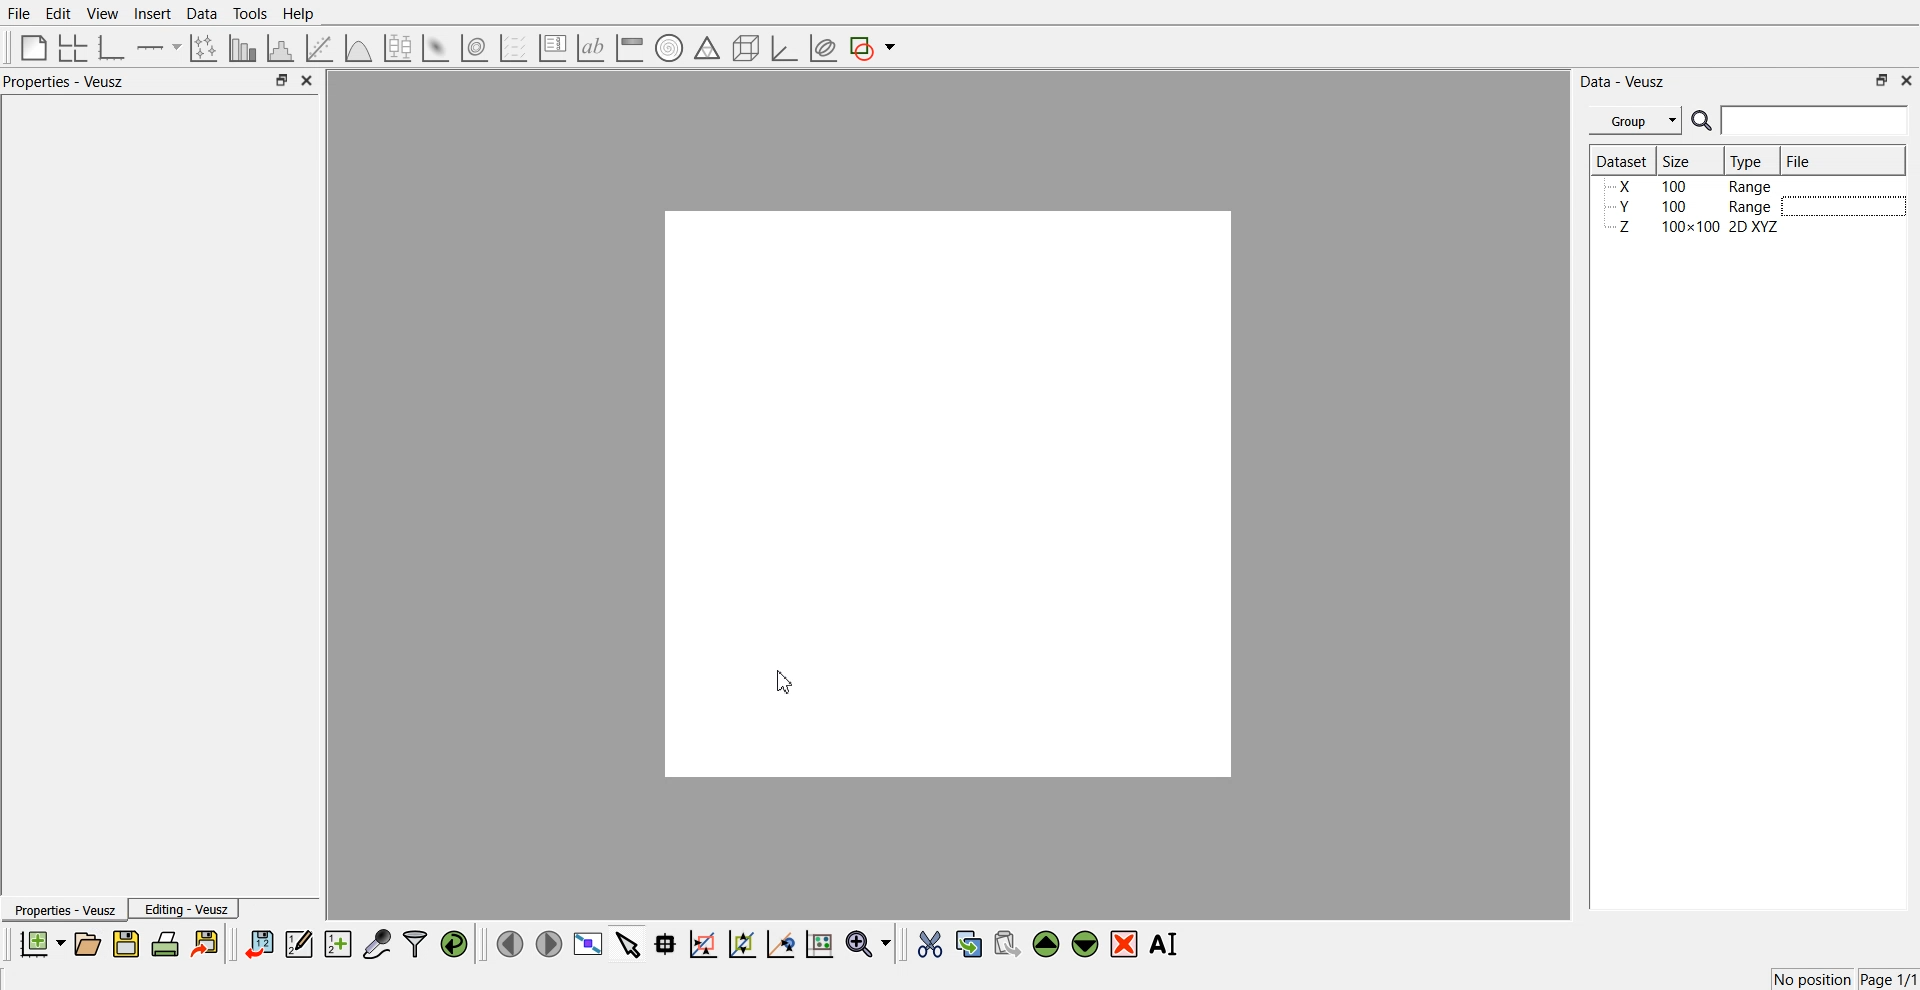 Image resolution: width=1920 pixels, height=990 pixels. What do you see at coordinates (930, 945) in the screenshot?
I see `Cut the selected widget` at bounding box center [930, 945].